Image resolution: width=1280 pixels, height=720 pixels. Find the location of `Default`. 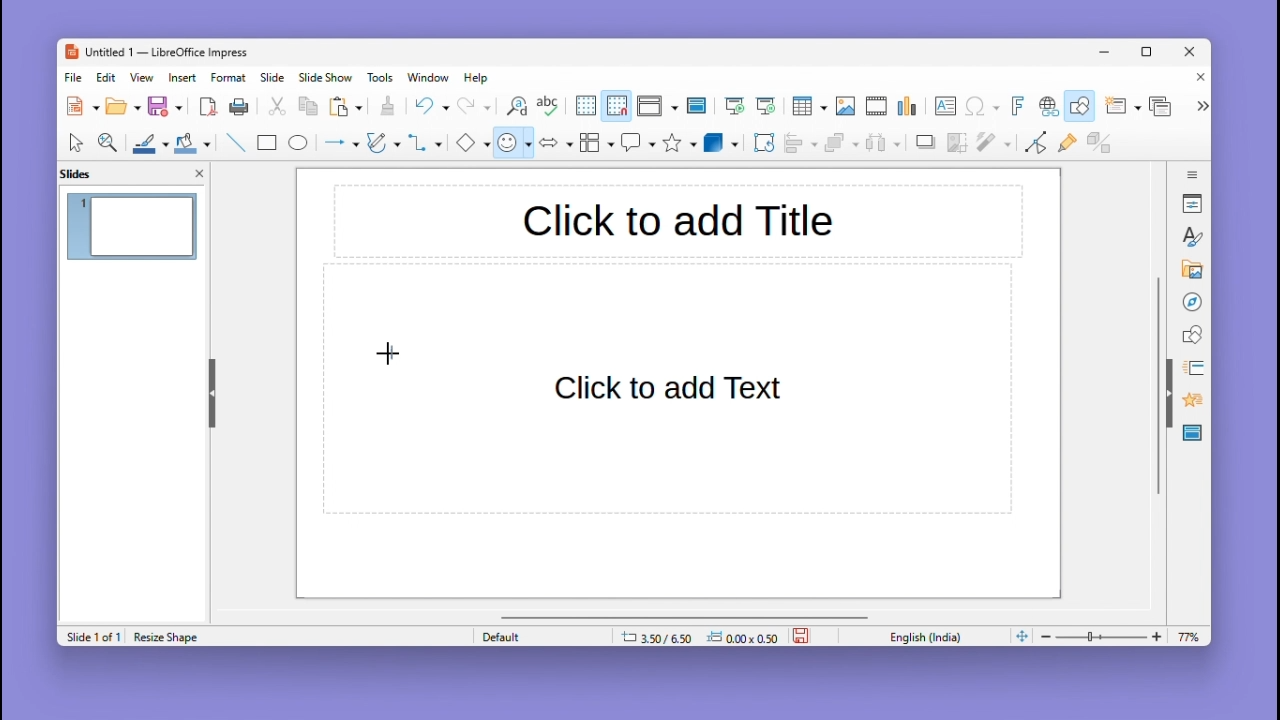

Default is located at coordinates (539, 636).